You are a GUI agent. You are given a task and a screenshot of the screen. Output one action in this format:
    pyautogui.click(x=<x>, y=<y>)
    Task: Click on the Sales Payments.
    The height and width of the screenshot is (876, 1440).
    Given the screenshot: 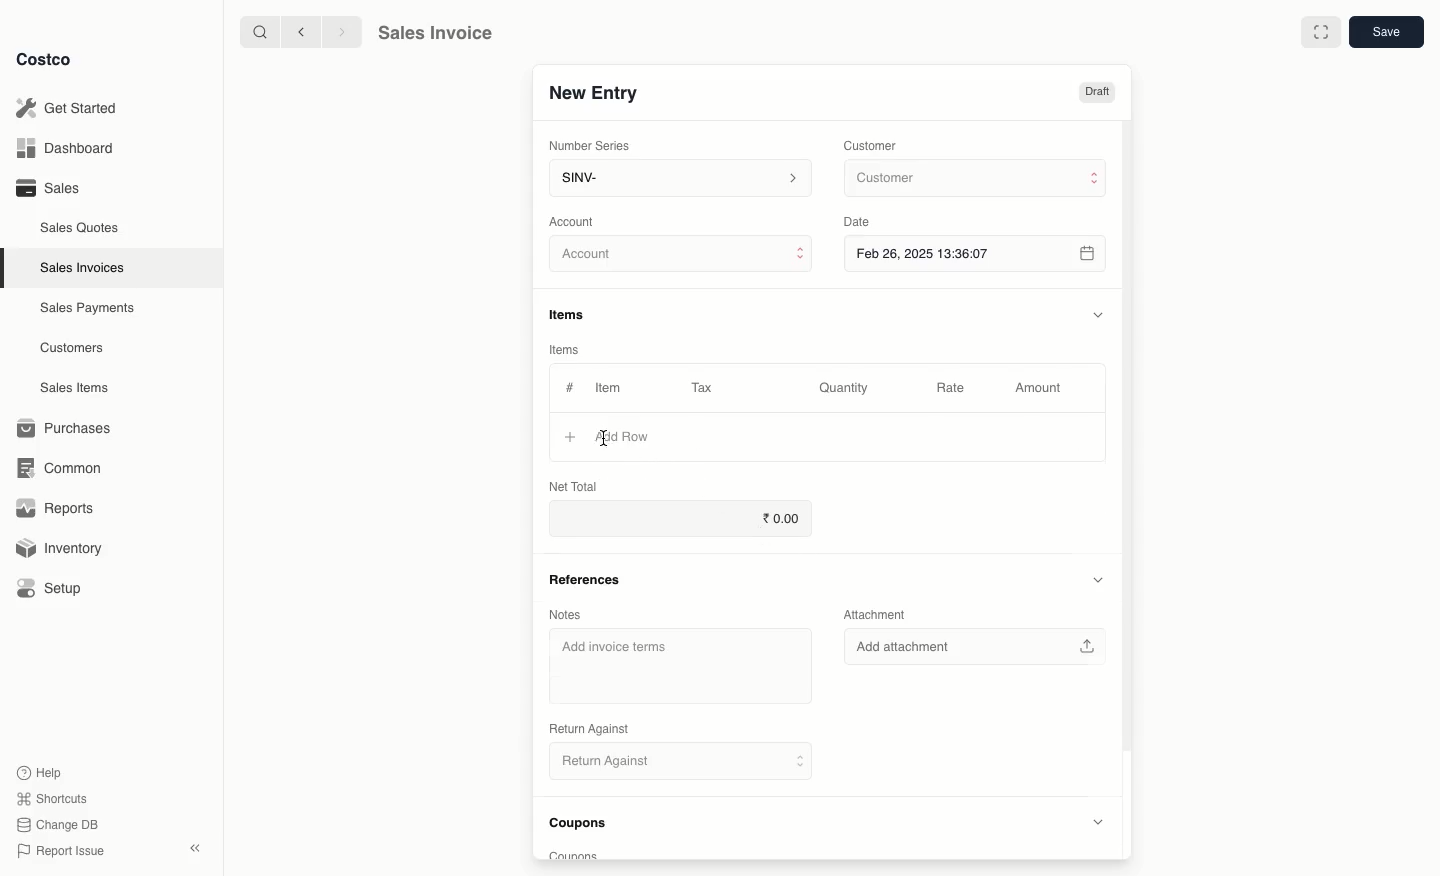 What is the action you would take?
    pyautogui.click(x=89, y=310)
    